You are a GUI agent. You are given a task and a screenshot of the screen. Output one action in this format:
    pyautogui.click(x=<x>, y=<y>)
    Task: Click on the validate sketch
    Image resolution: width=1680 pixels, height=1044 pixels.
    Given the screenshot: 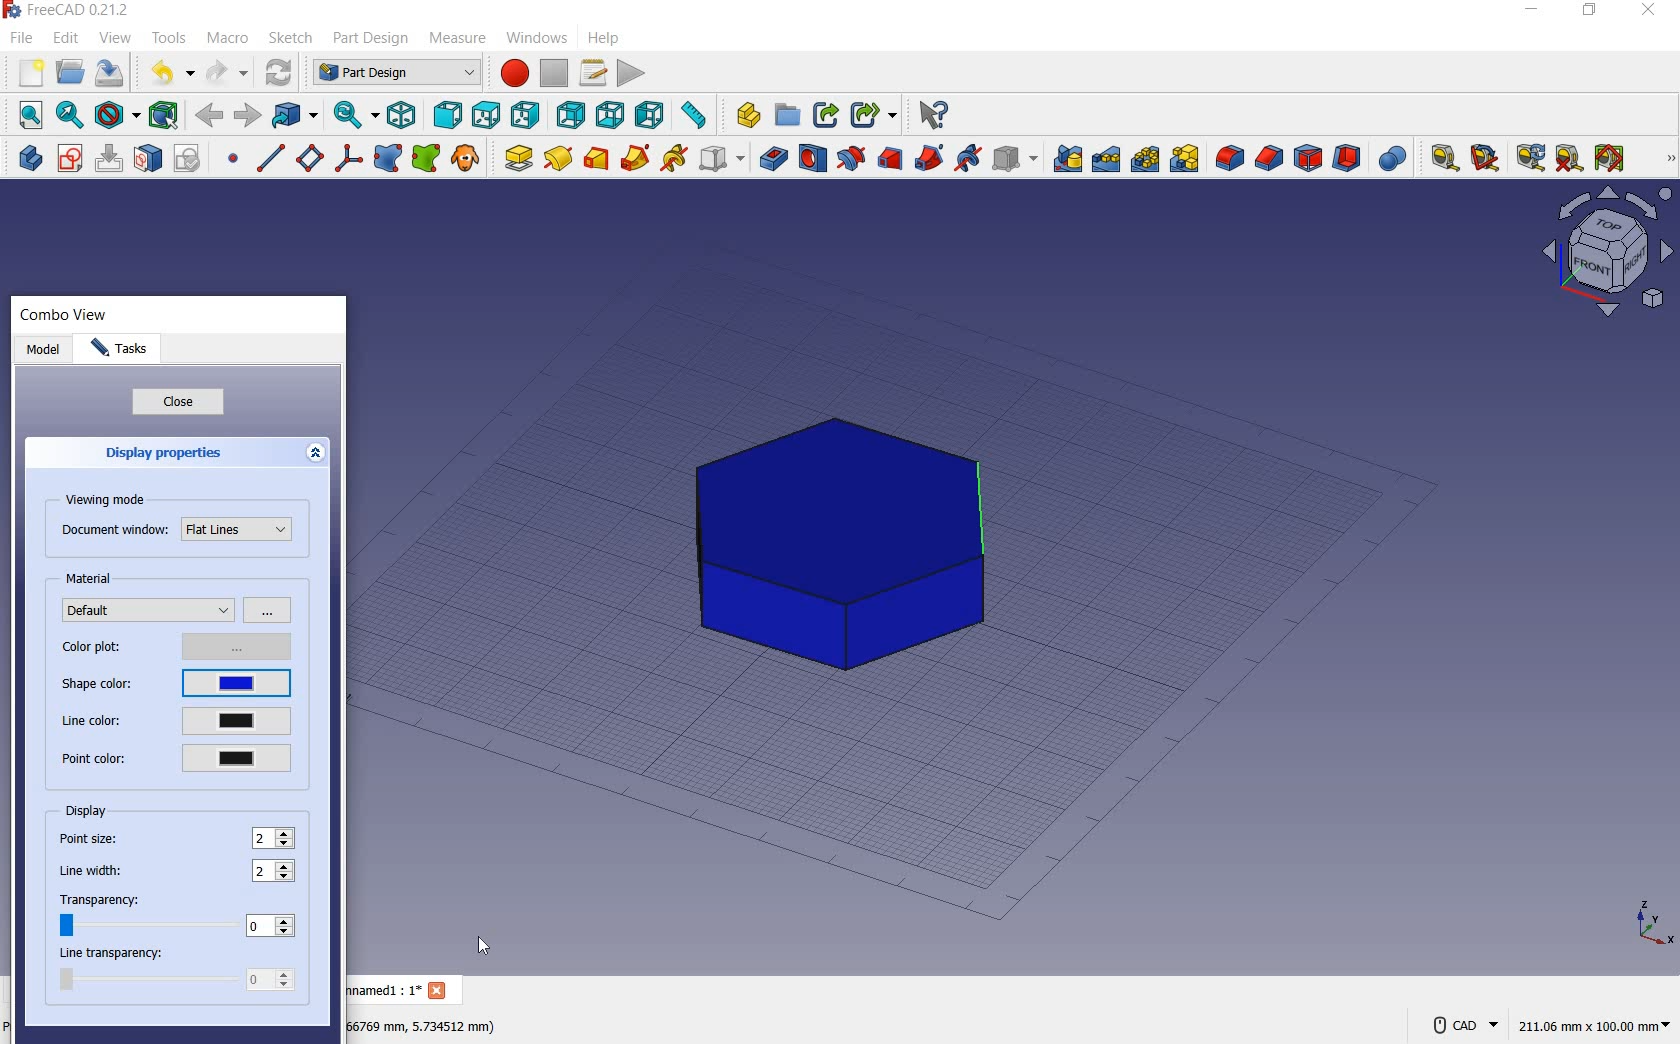 What is the action you would take?
    pyautogui.click(x=191, y=158)
    